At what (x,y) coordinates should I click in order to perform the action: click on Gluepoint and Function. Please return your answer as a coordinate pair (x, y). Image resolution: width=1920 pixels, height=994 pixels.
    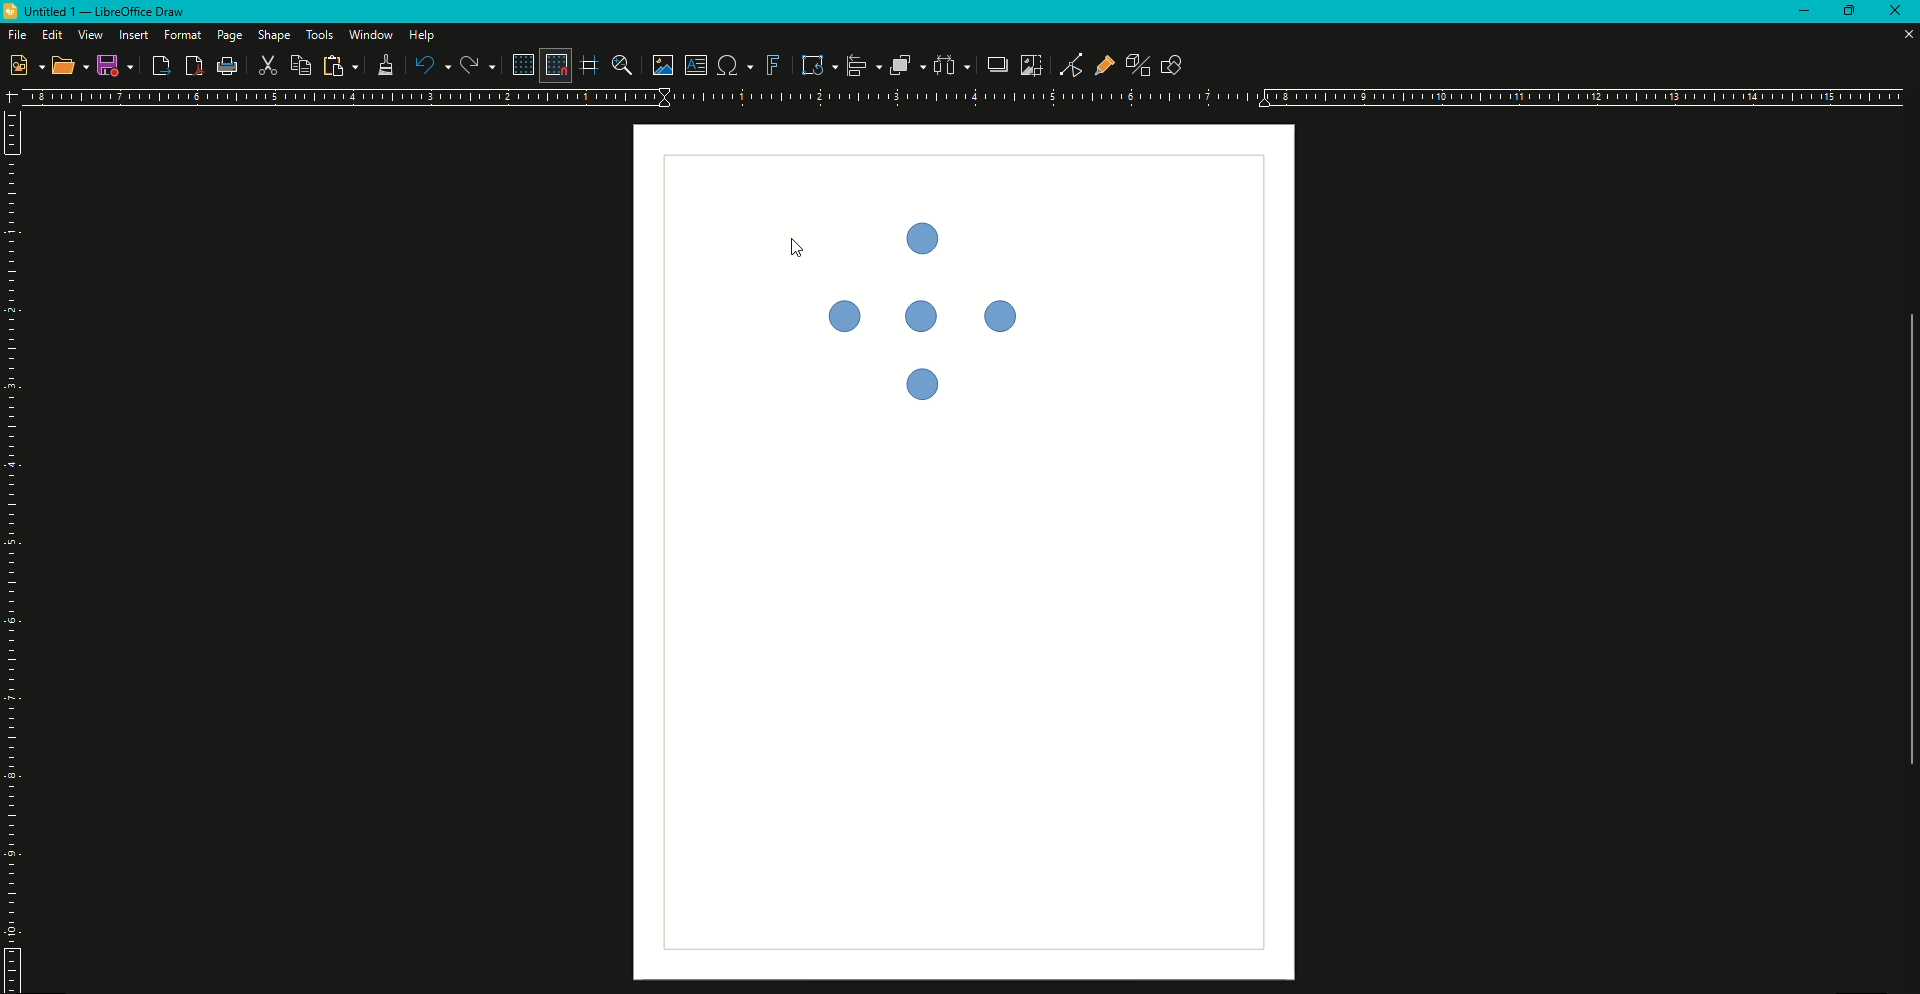
    Looking at the image, I should click on (1107, 67).